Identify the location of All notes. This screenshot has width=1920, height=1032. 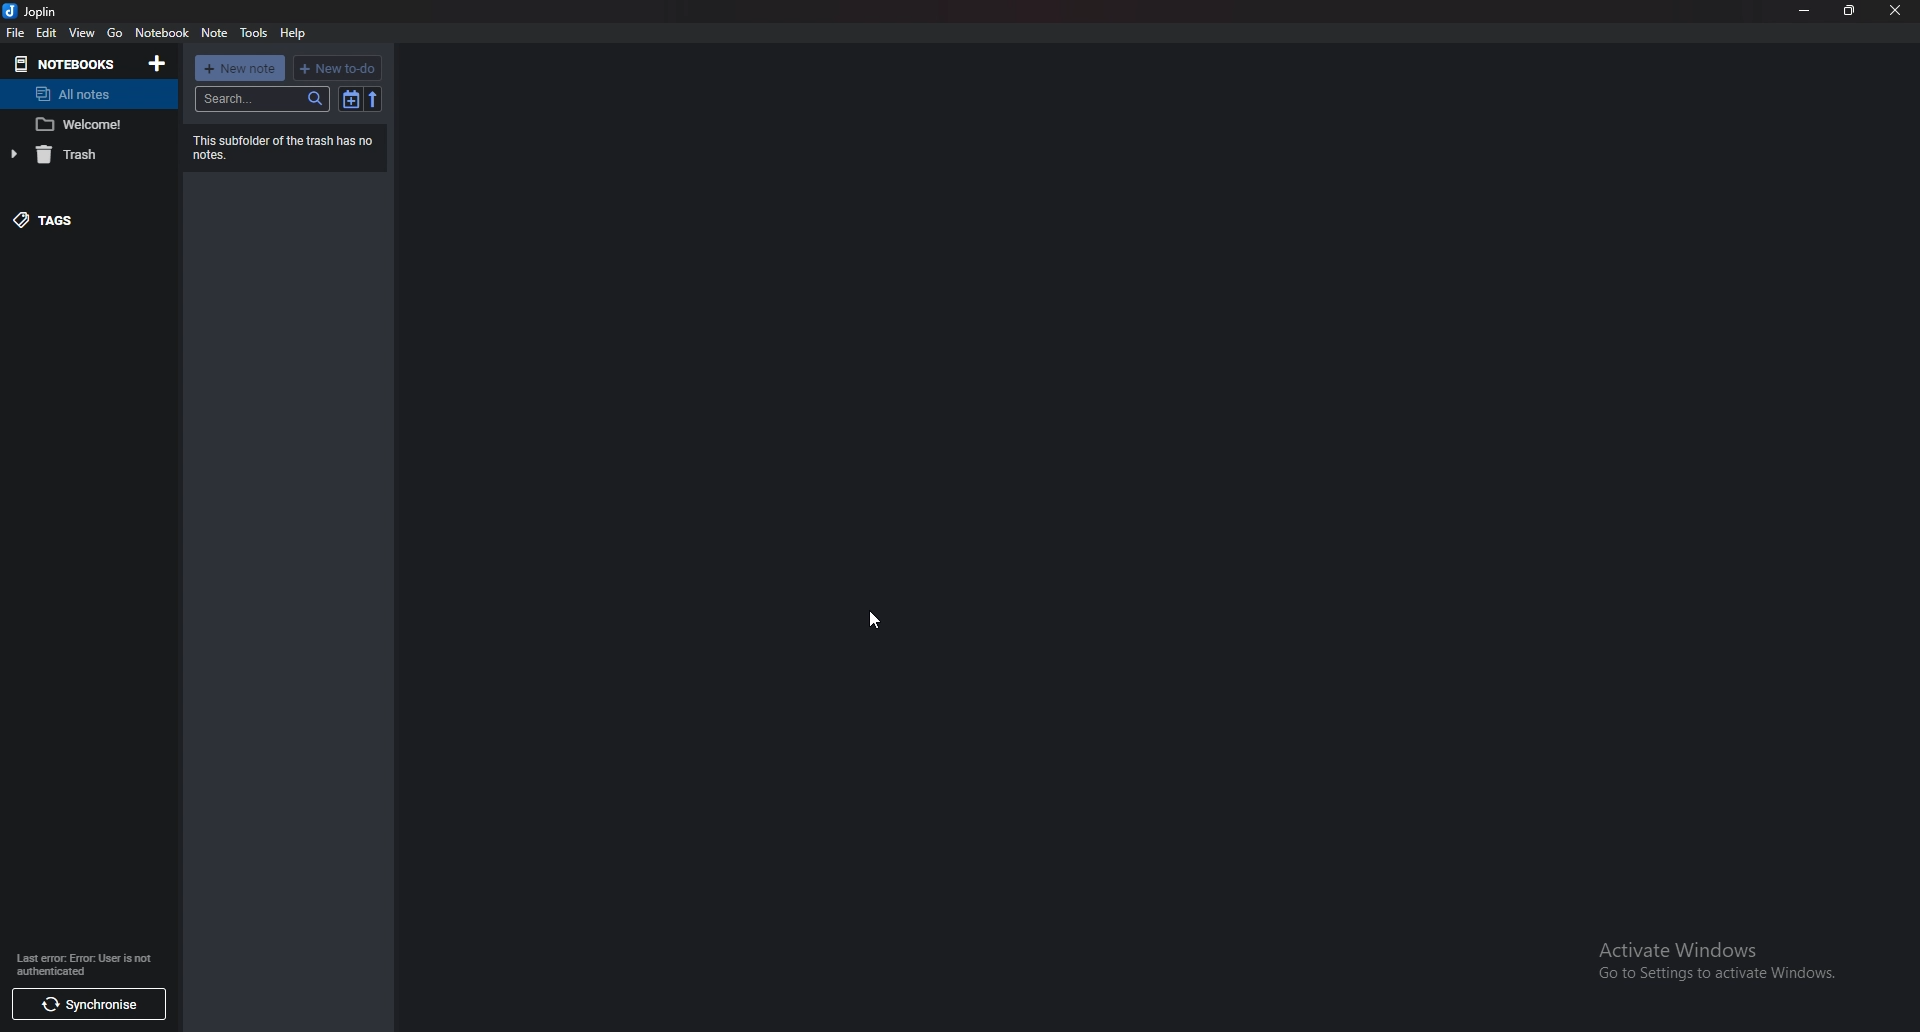
(81, 93).